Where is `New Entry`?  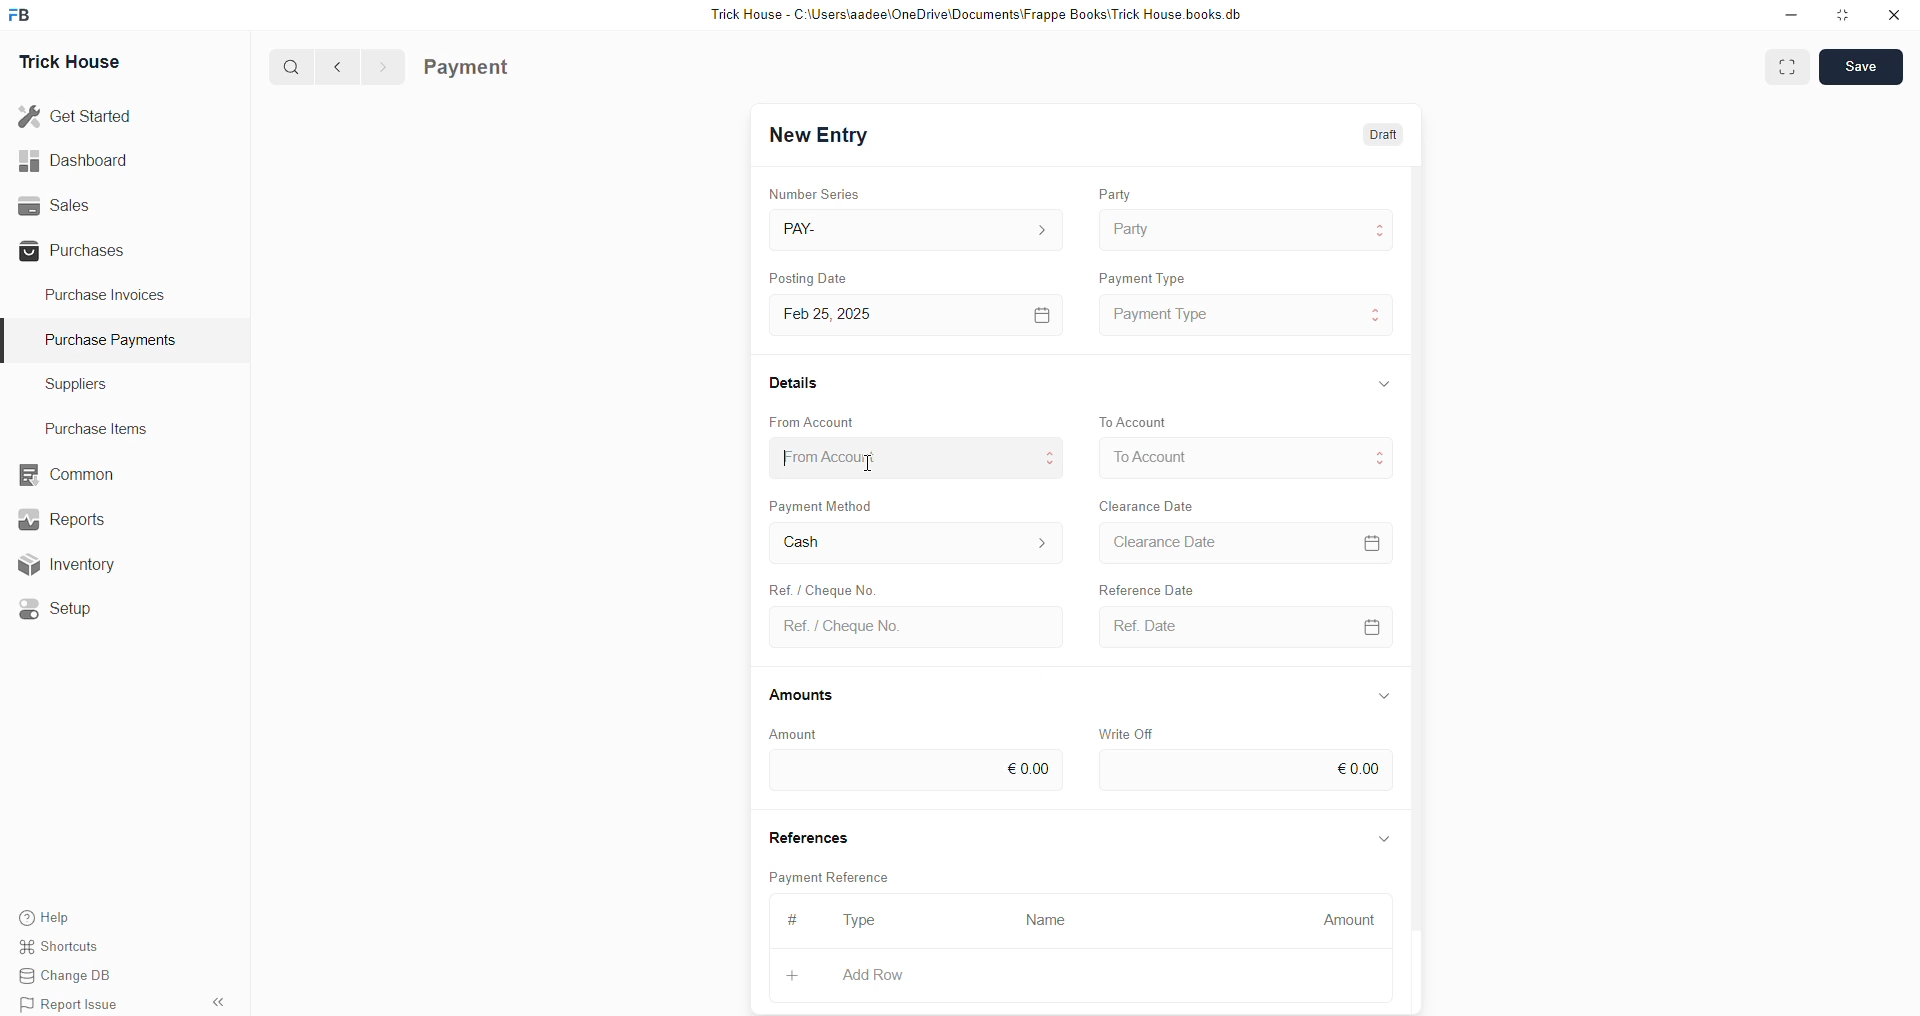 New Entry is located at coordinates (824, 136).